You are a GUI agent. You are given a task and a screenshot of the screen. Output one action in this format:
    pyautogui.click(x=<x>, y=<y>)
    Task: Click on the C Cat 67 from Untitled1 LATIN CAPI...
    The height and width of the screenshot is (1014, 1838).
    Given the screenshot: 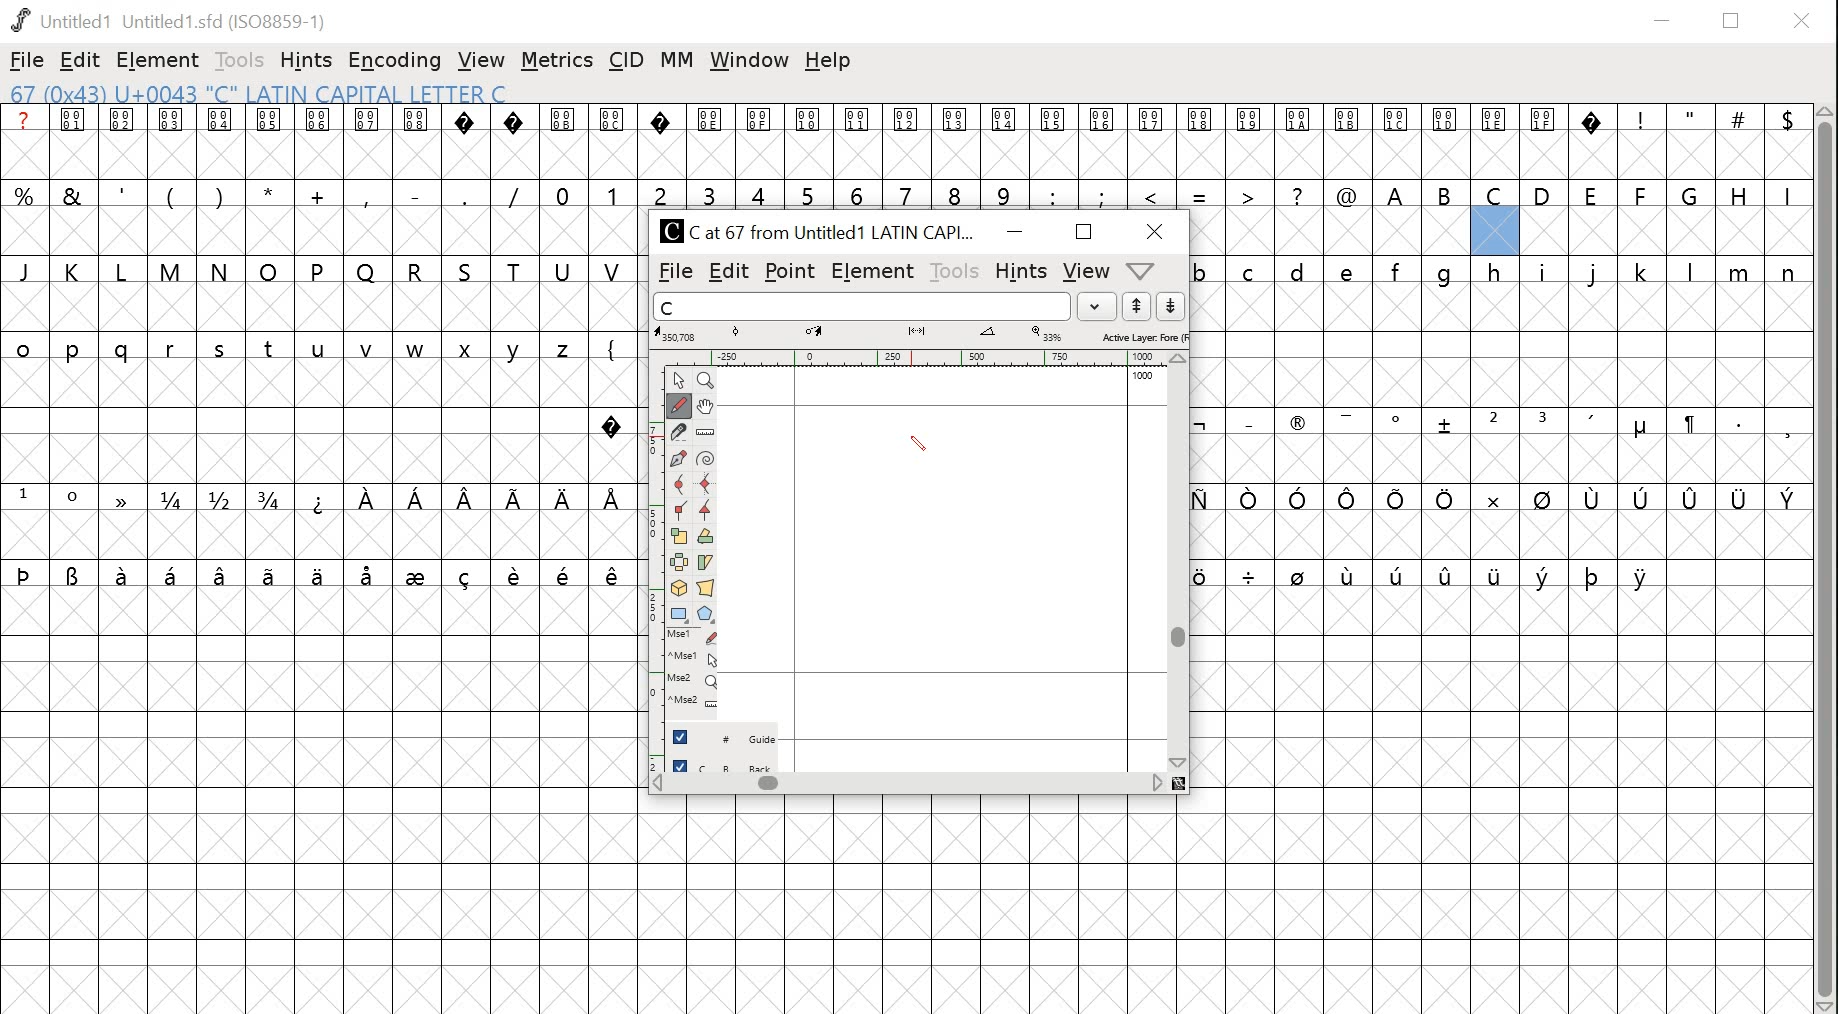 What is the action you would take?
    pyautogui.click(x=820, y=230)
    